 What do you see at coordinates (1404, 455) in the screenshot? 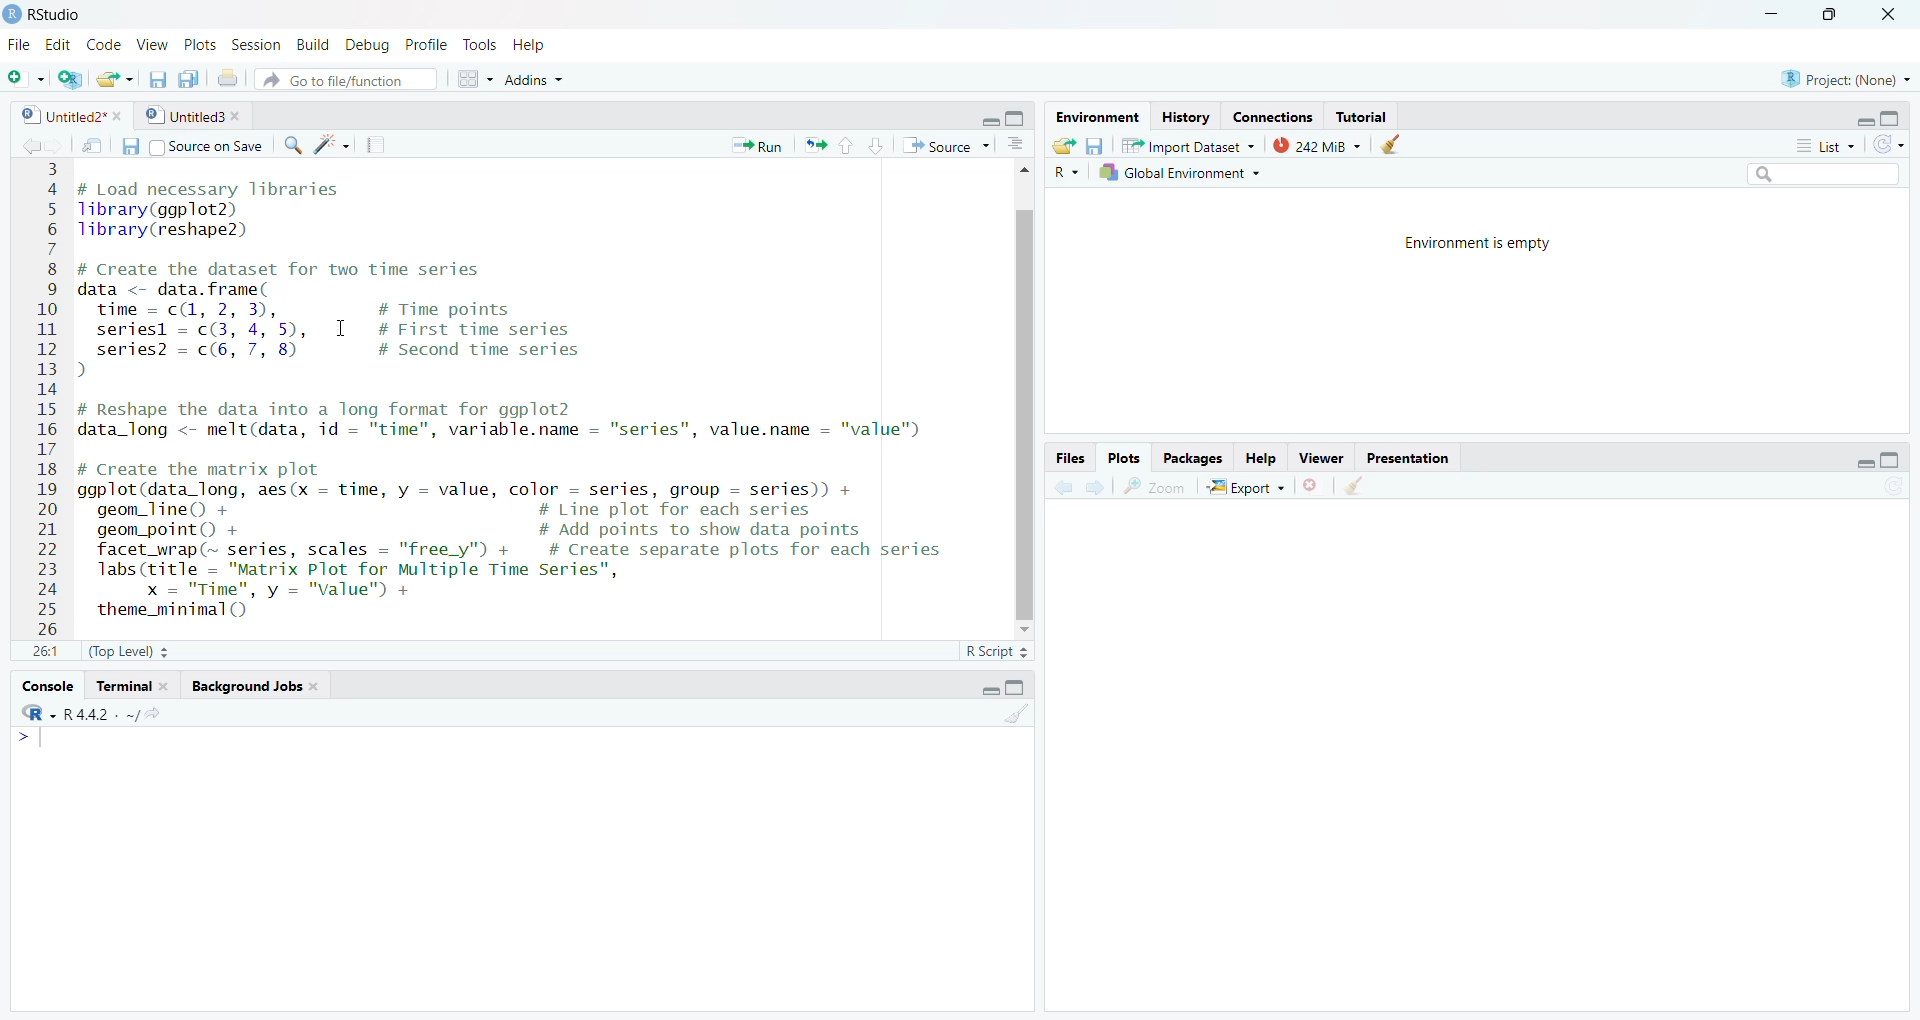
I see `Presentation` at bounding box center [1404, 455].